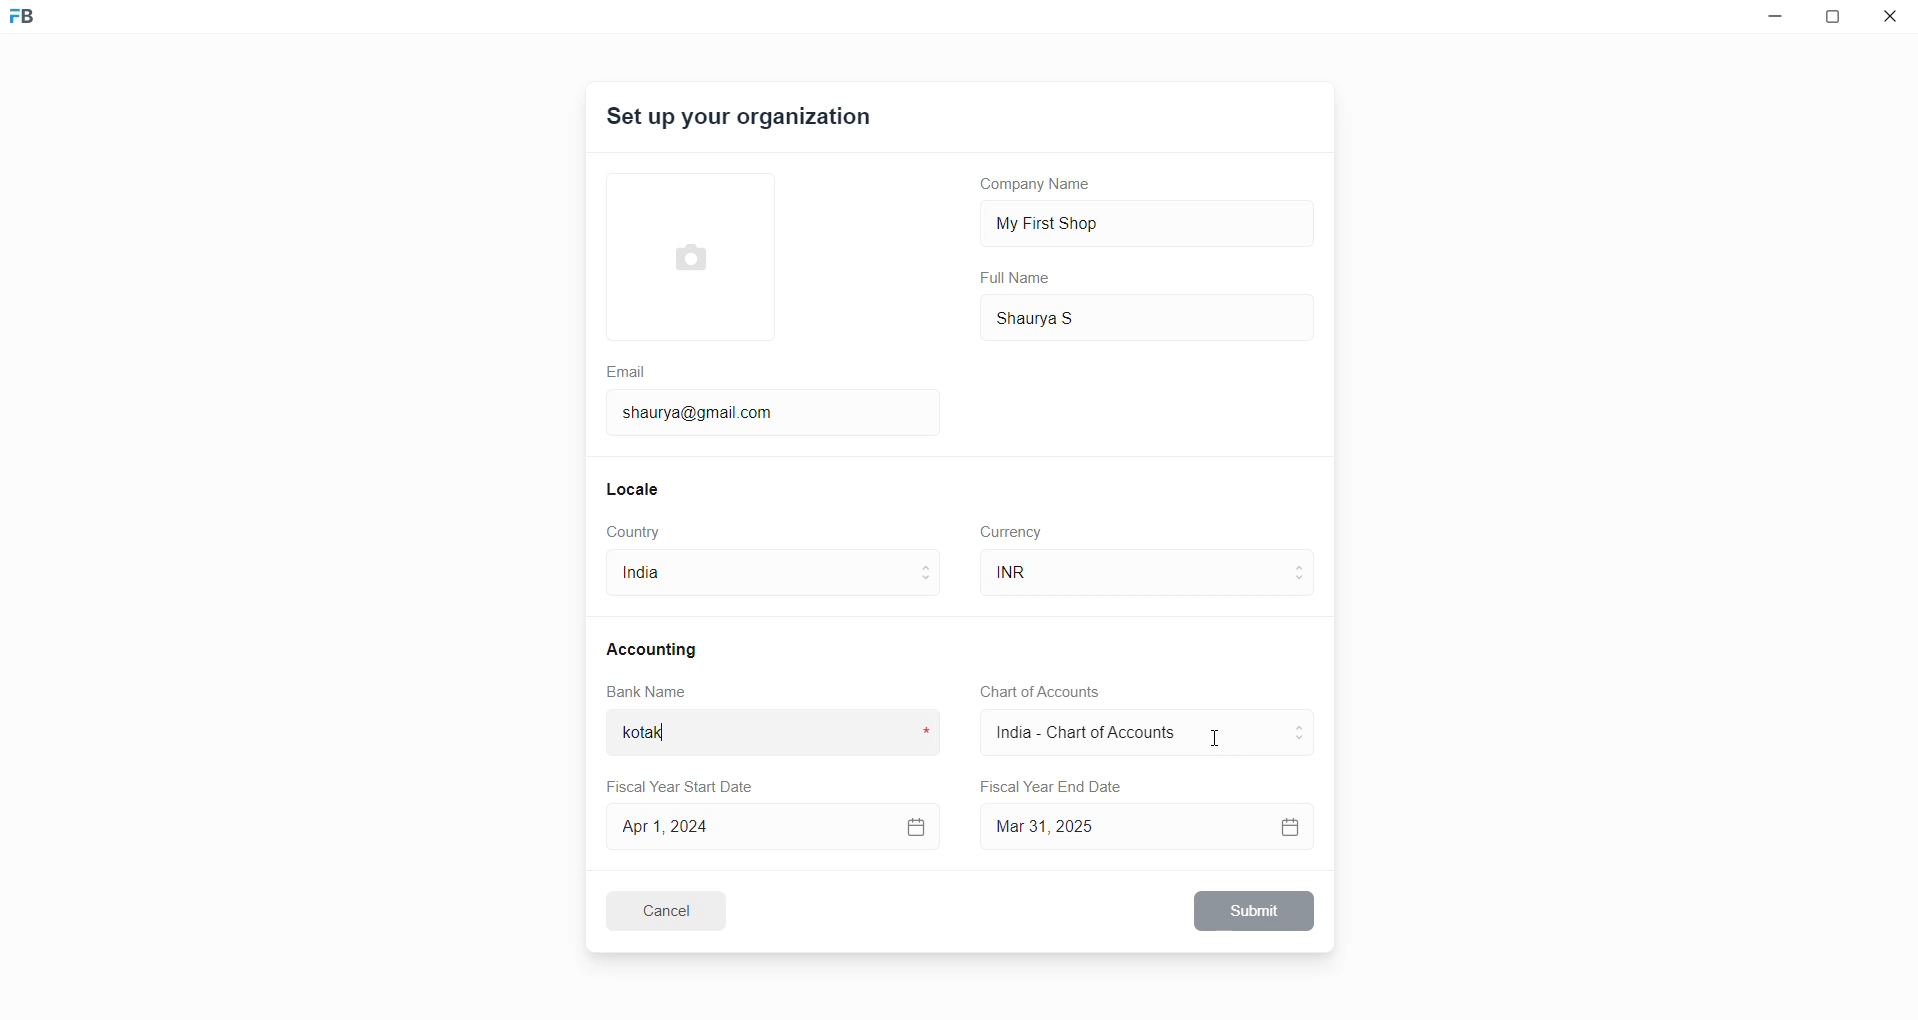 This screenshot has width=1918, height=1020. What do you see at coordinates (705, 410) in the screenshot?
I see `shaurya@gmail.com` at bounding box center [705, 410].